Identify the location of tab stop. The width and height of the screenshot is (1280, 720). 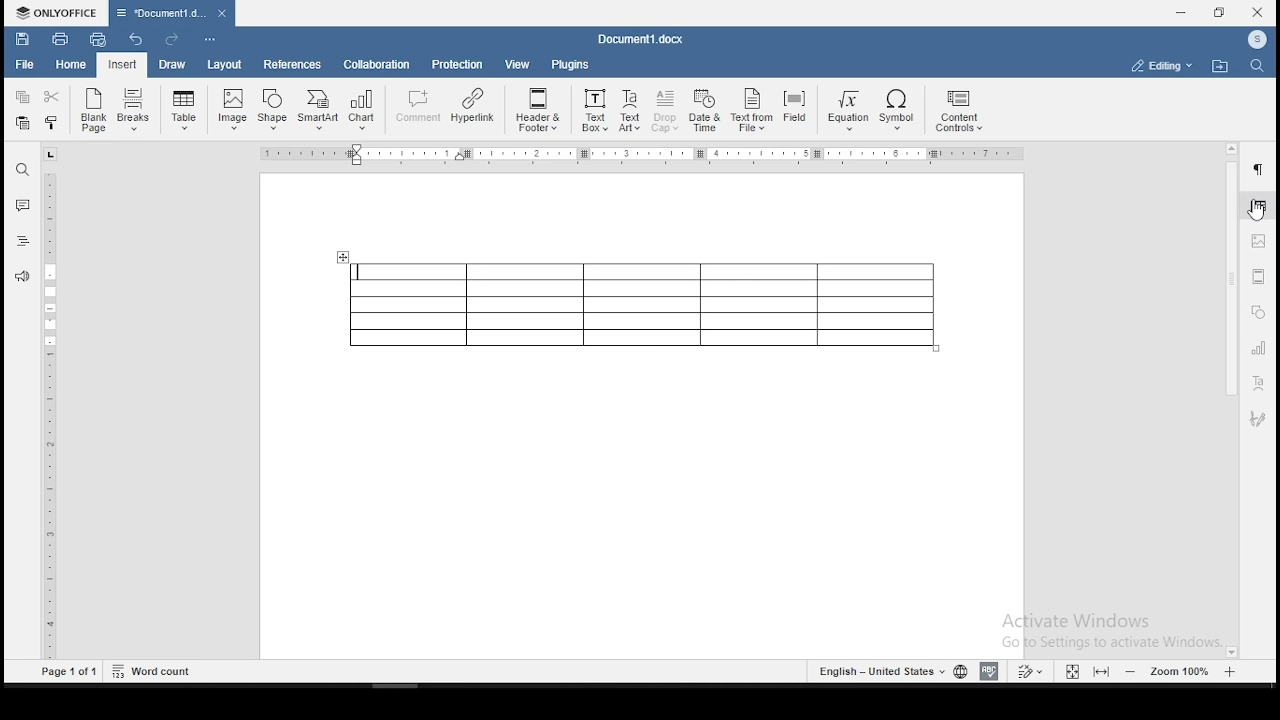
(51, 154).